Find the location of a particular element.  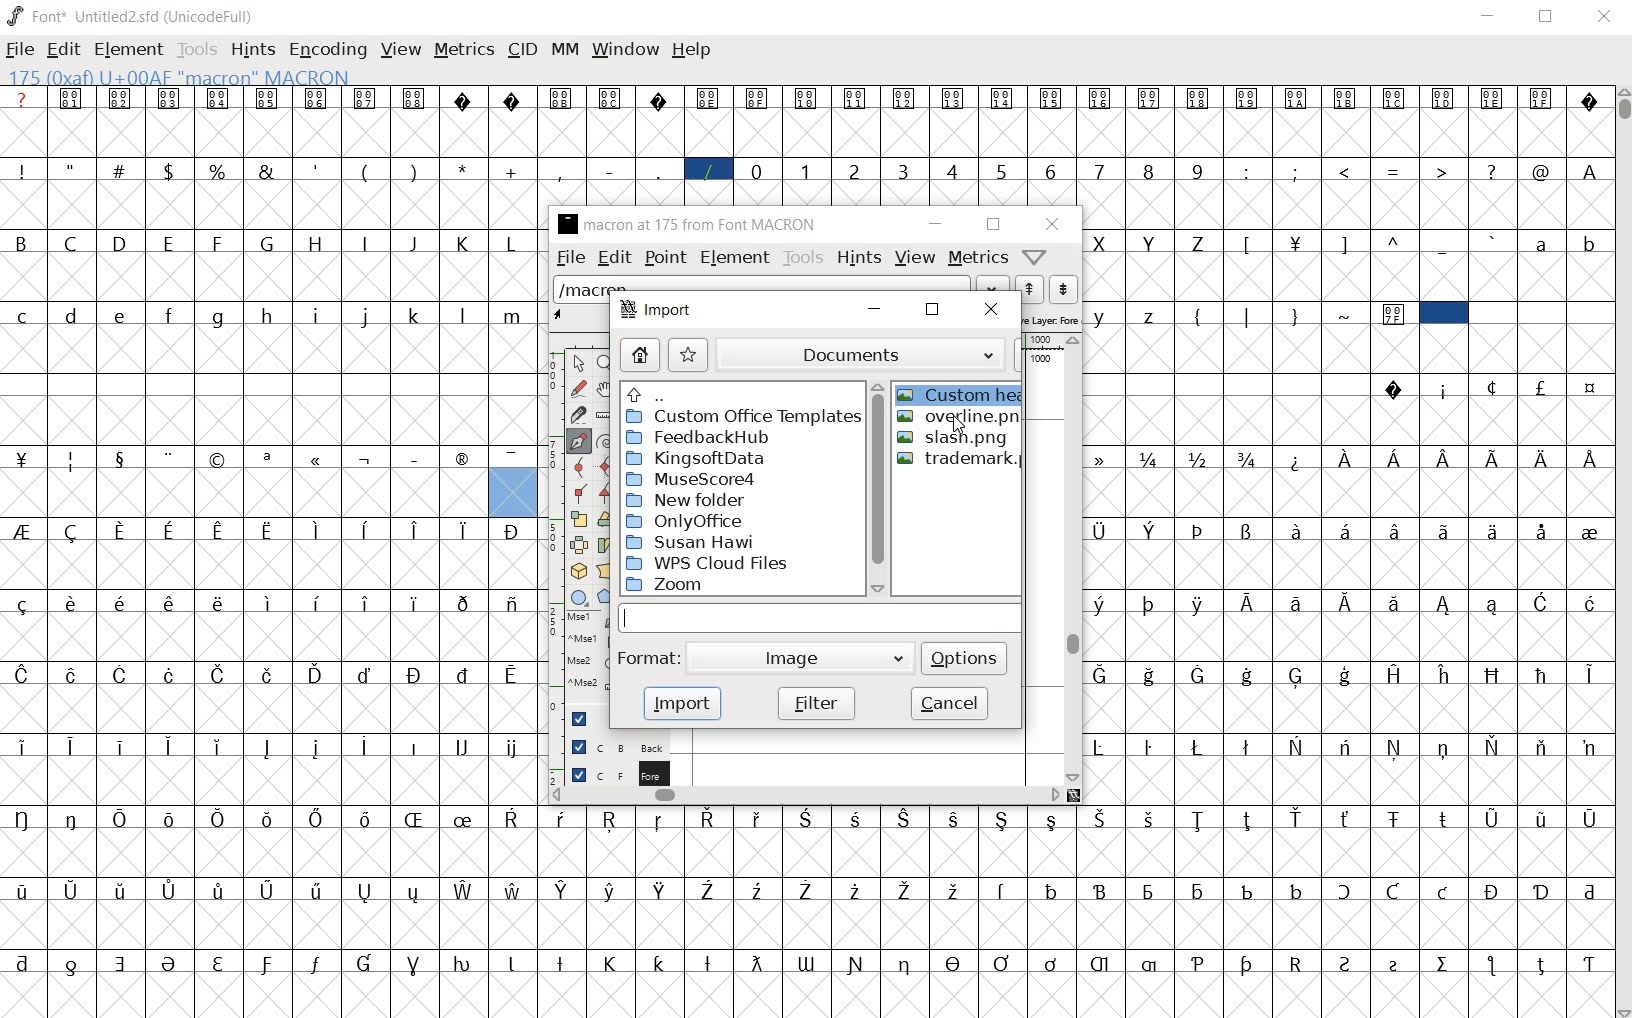

b is located at coordinates (1587, 243).